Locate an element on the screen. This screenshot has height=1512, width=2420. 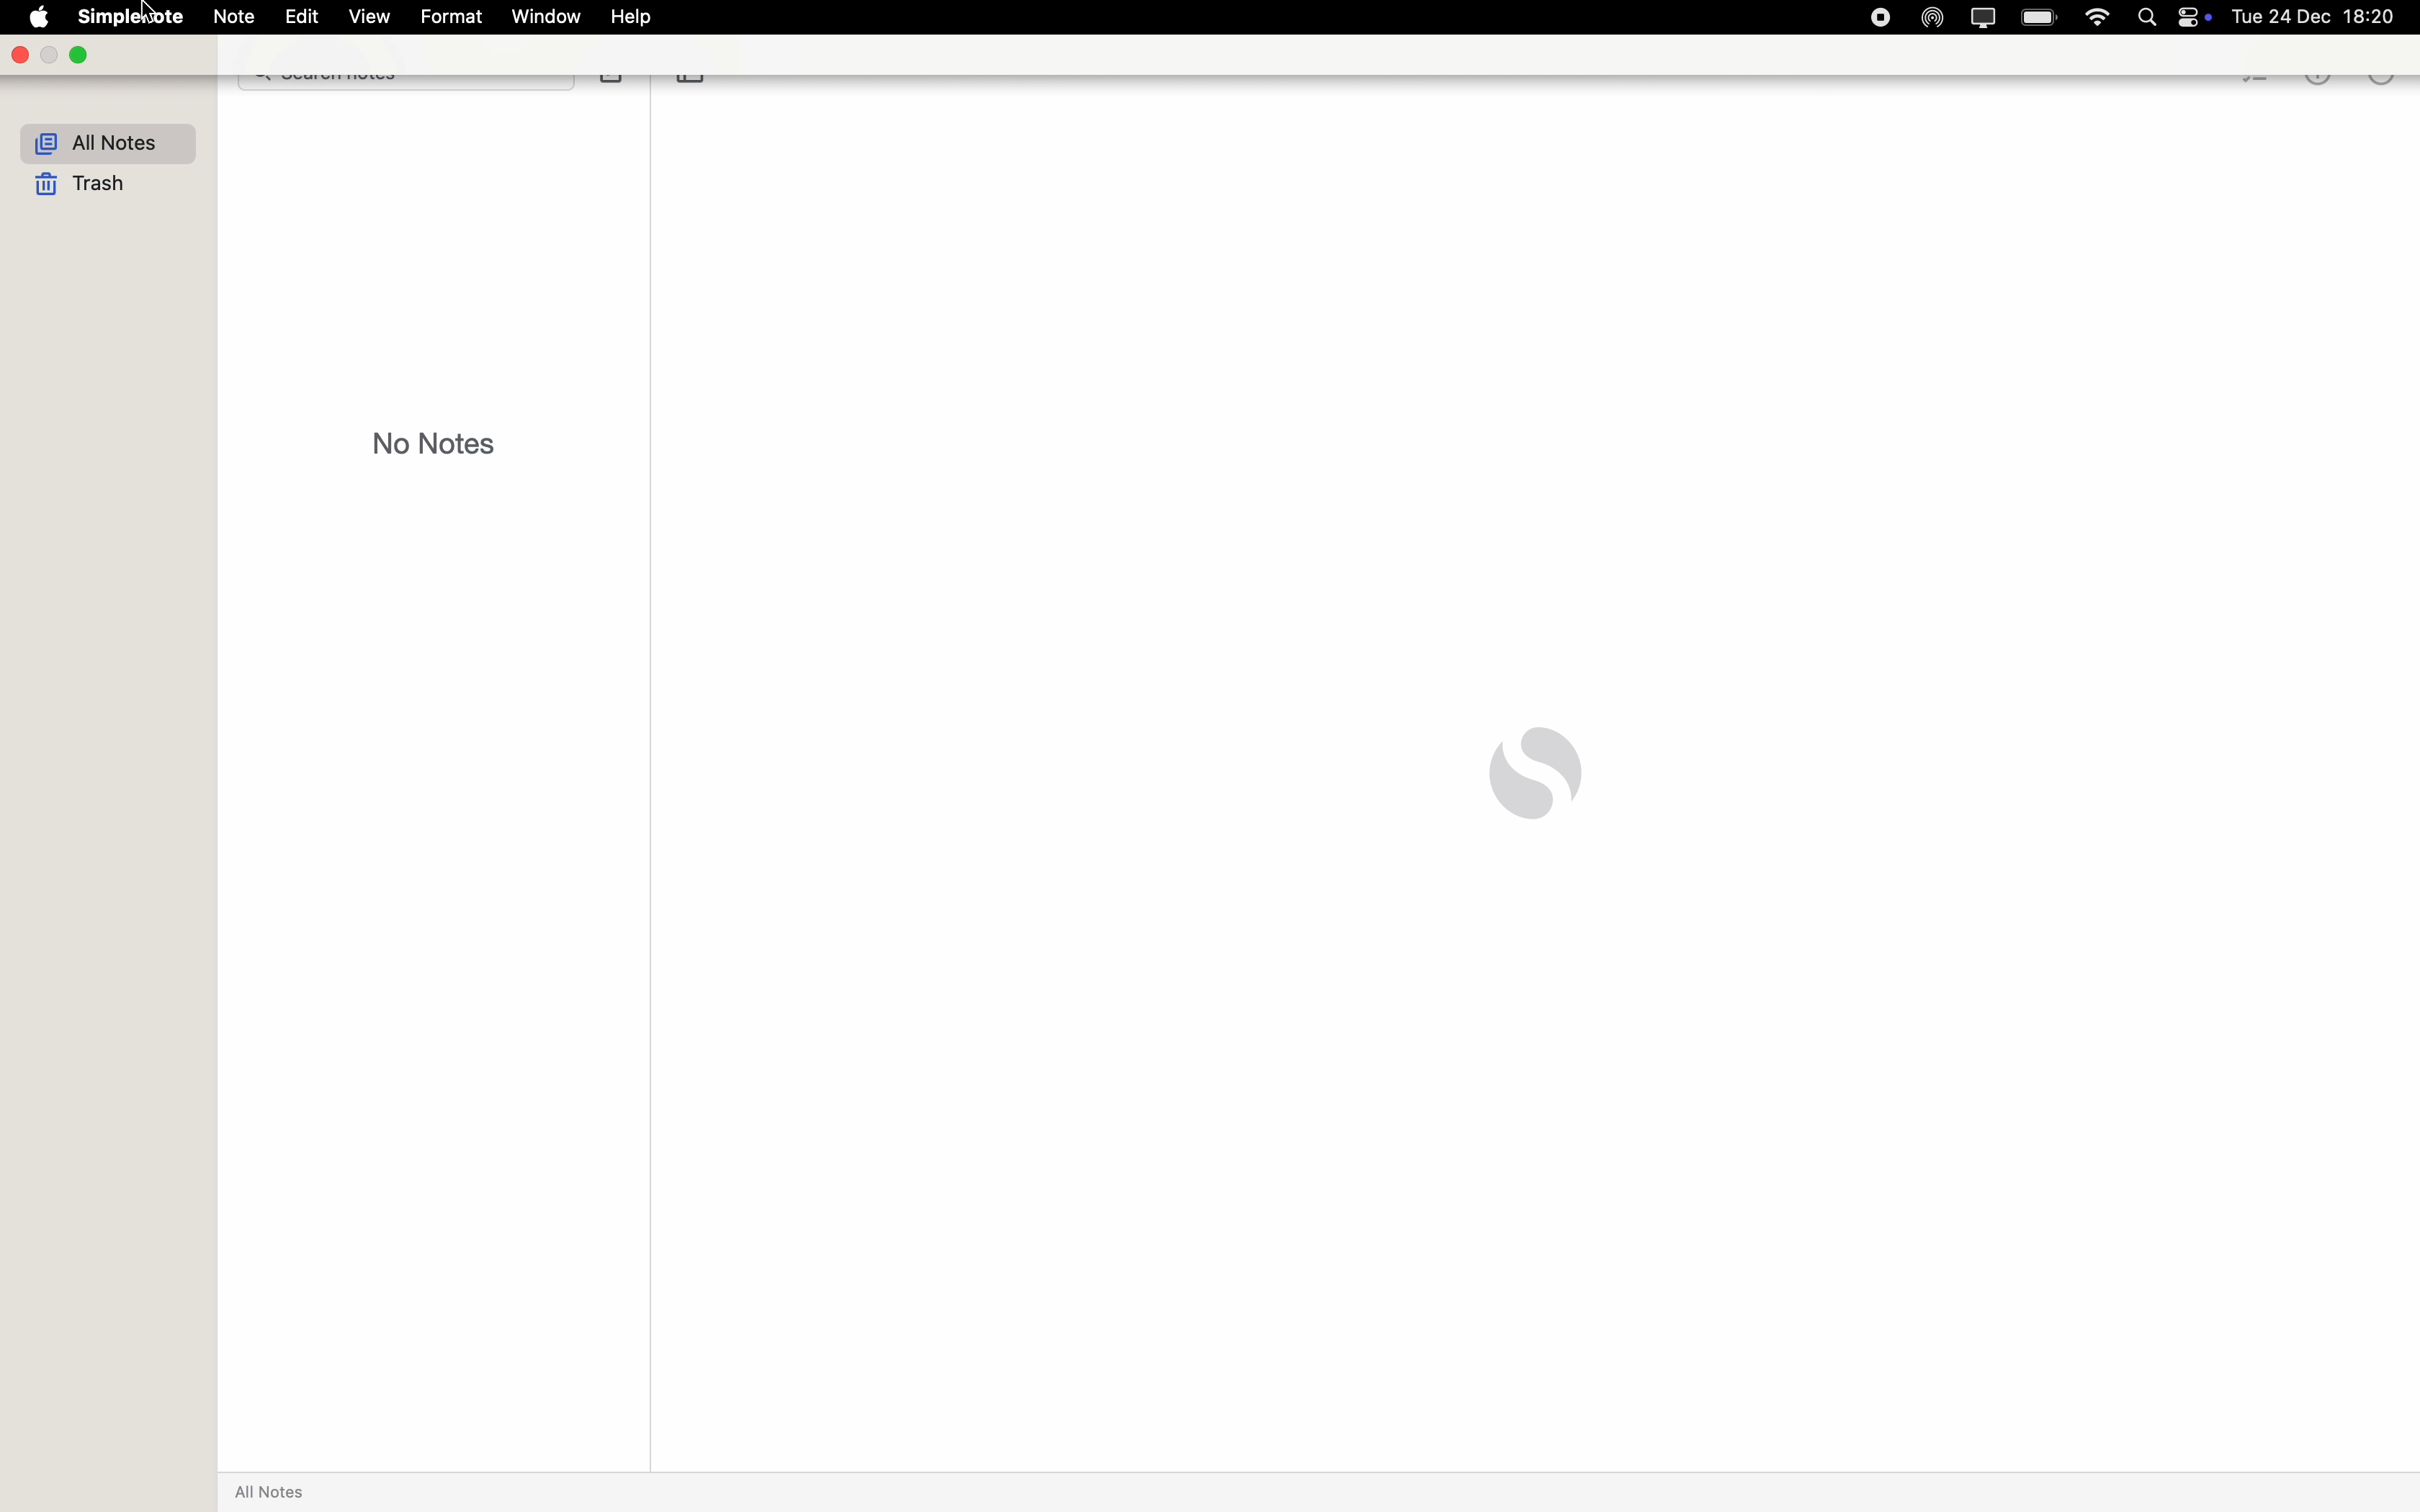
date and hour is located at coordinates (2325, 16).